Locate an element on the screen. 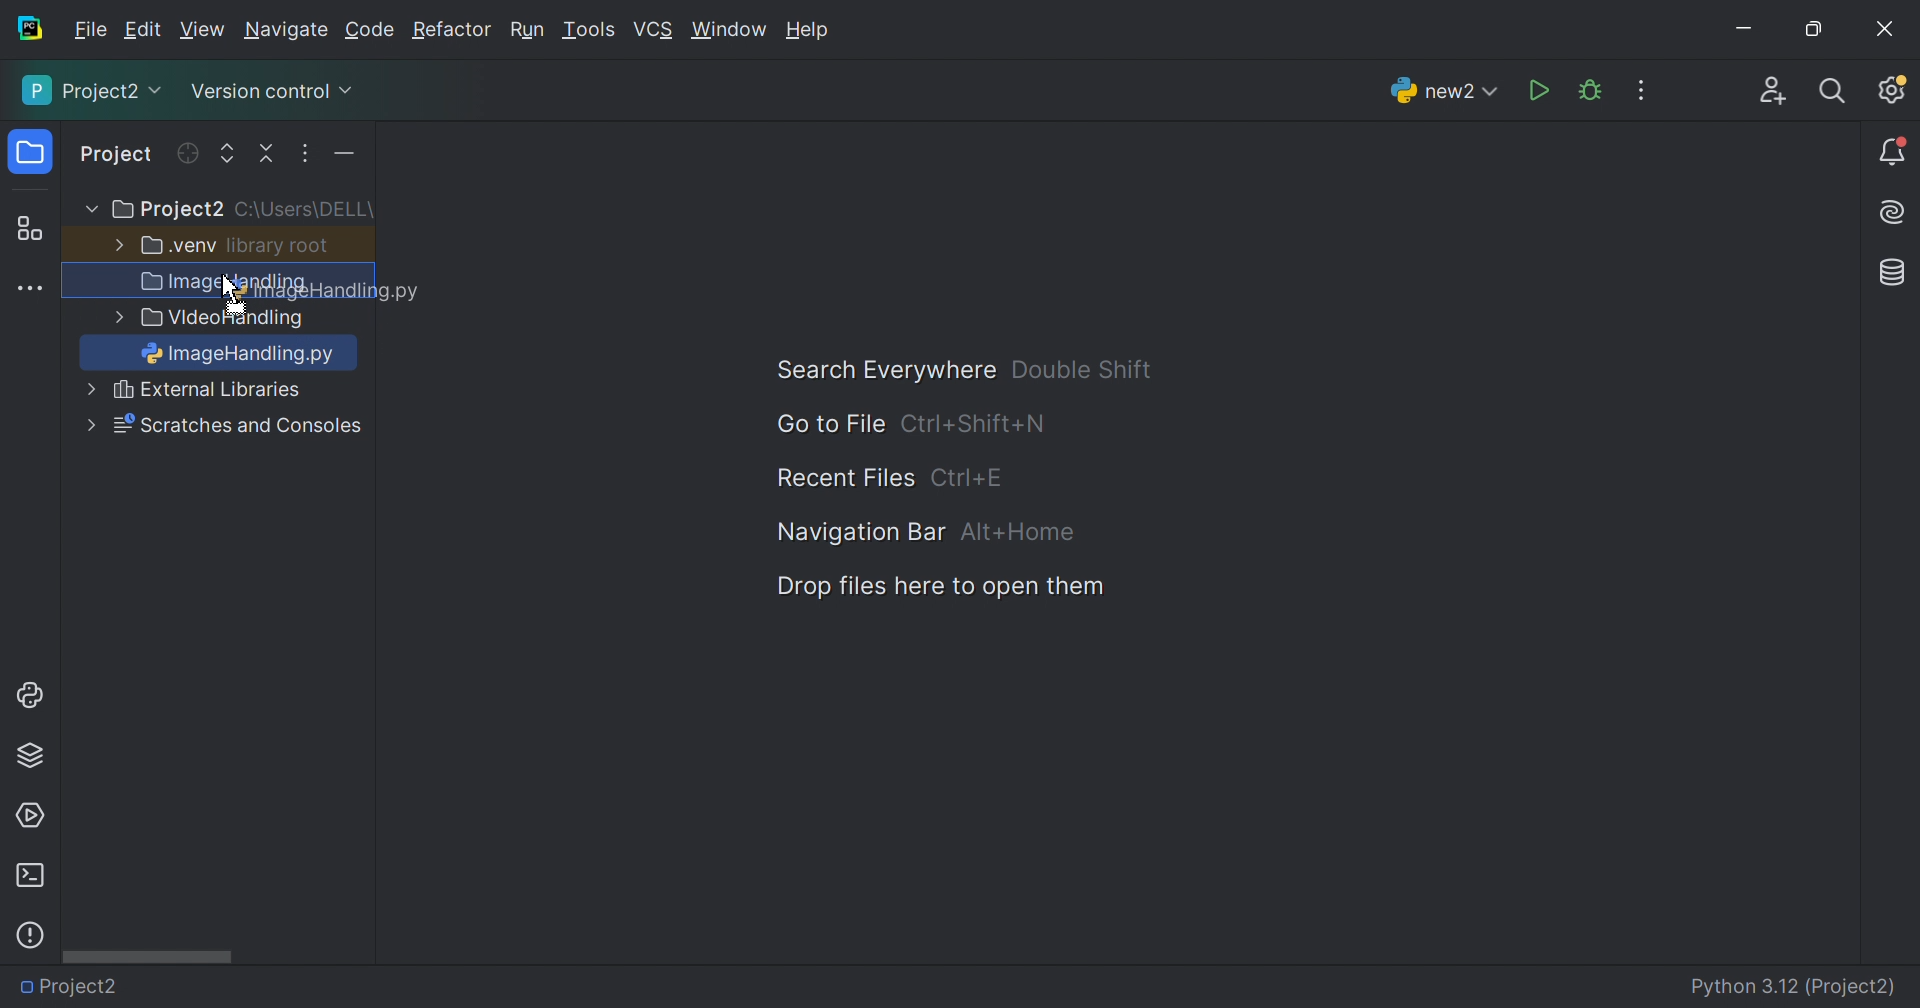 This screenshot has width=1920, height=1008. Expand all is located at coordinates (228, 155).